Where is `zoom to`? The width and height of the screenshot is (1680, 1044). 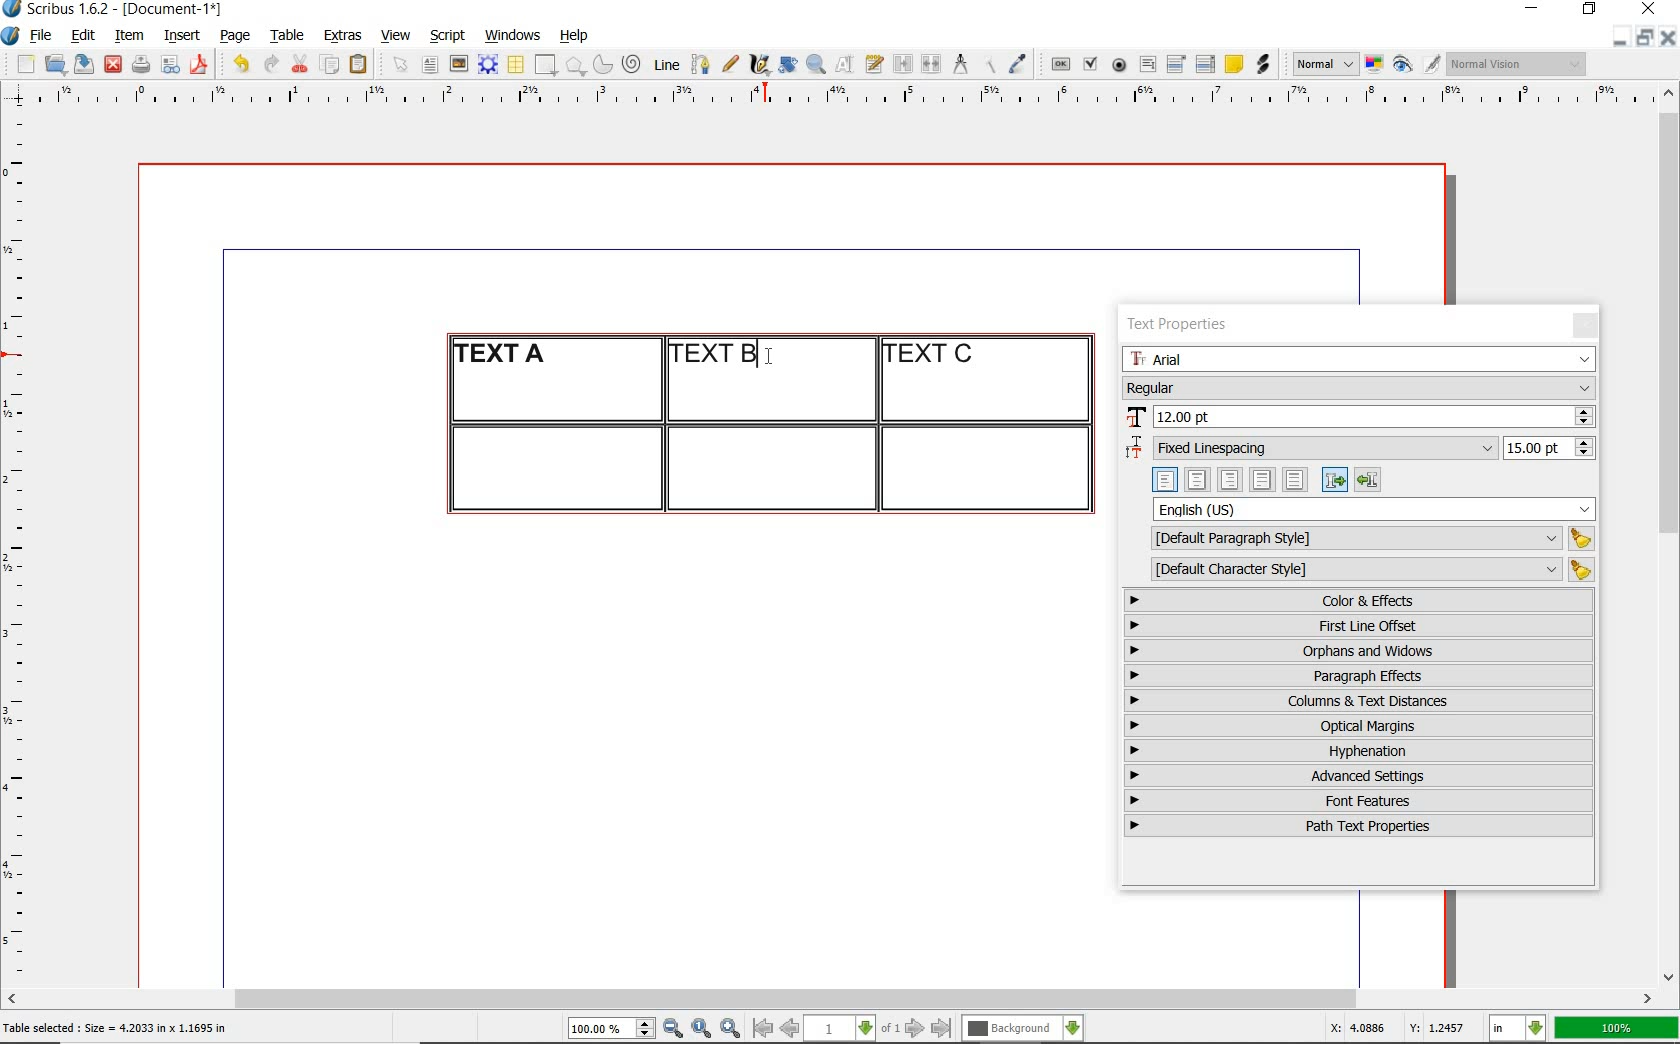 zoom to is located at coordinates (702, 1029).